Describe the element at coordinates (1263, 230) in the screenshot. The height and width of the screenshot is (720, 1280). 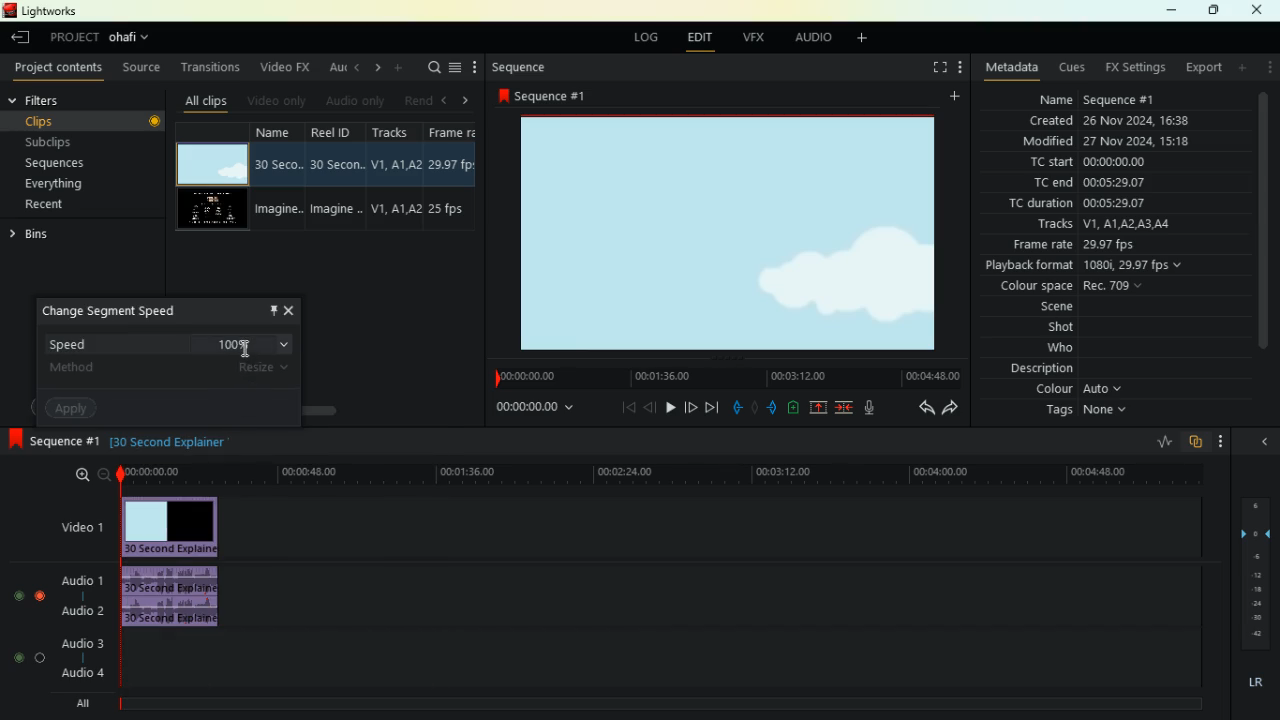
I see `scroll` at that location.